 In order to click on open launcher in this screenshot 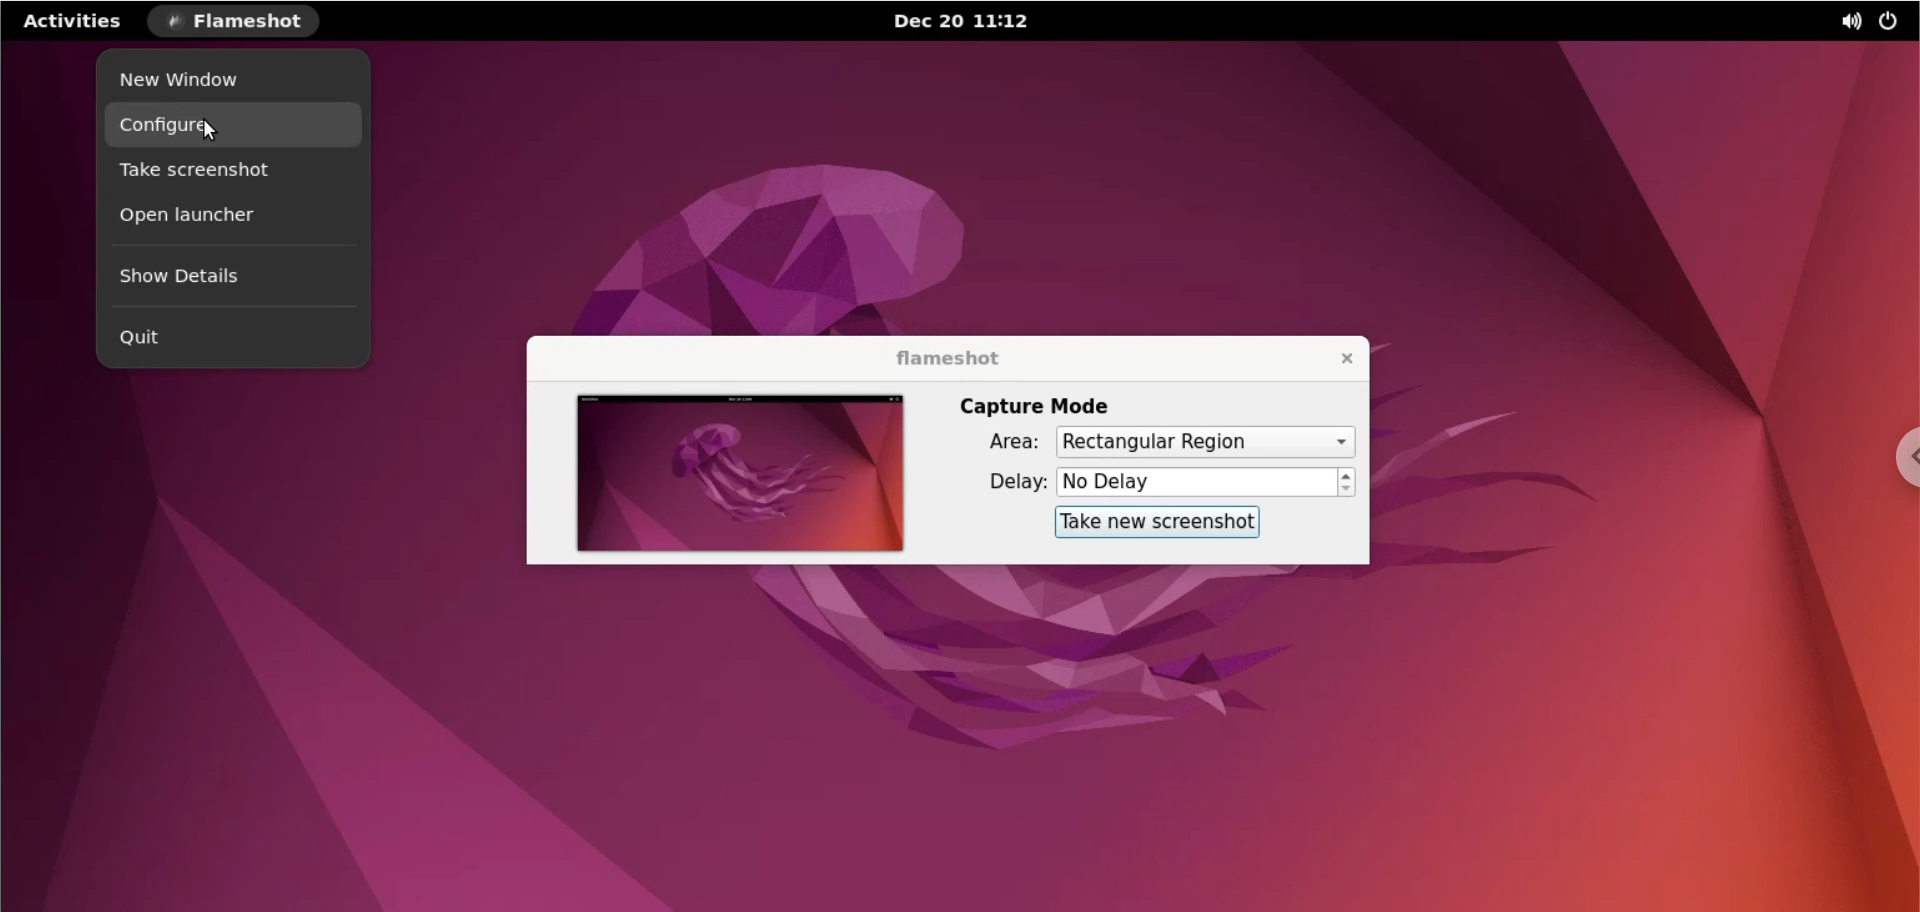, I will do `click(227, 221)`.